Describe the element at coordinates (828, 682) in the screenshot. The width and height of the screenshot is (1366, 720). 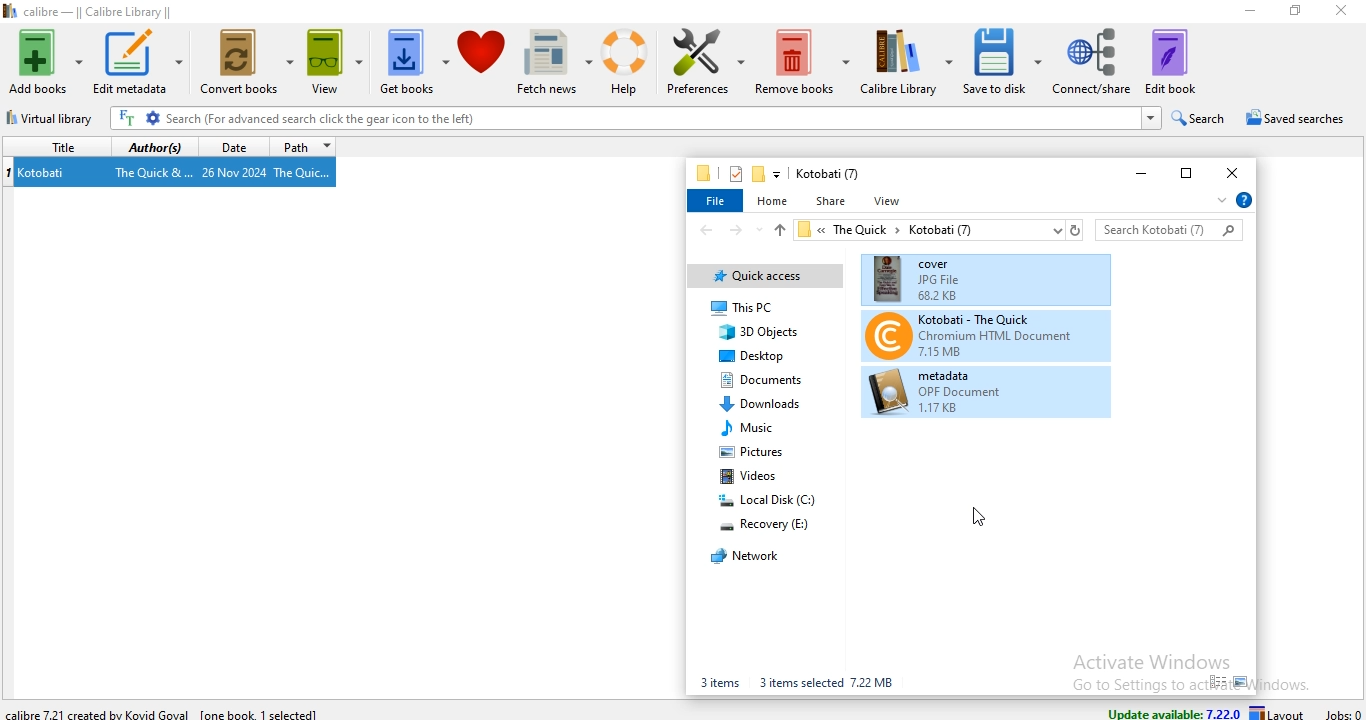
I see `3 items selected 7.22 MB` at that location.